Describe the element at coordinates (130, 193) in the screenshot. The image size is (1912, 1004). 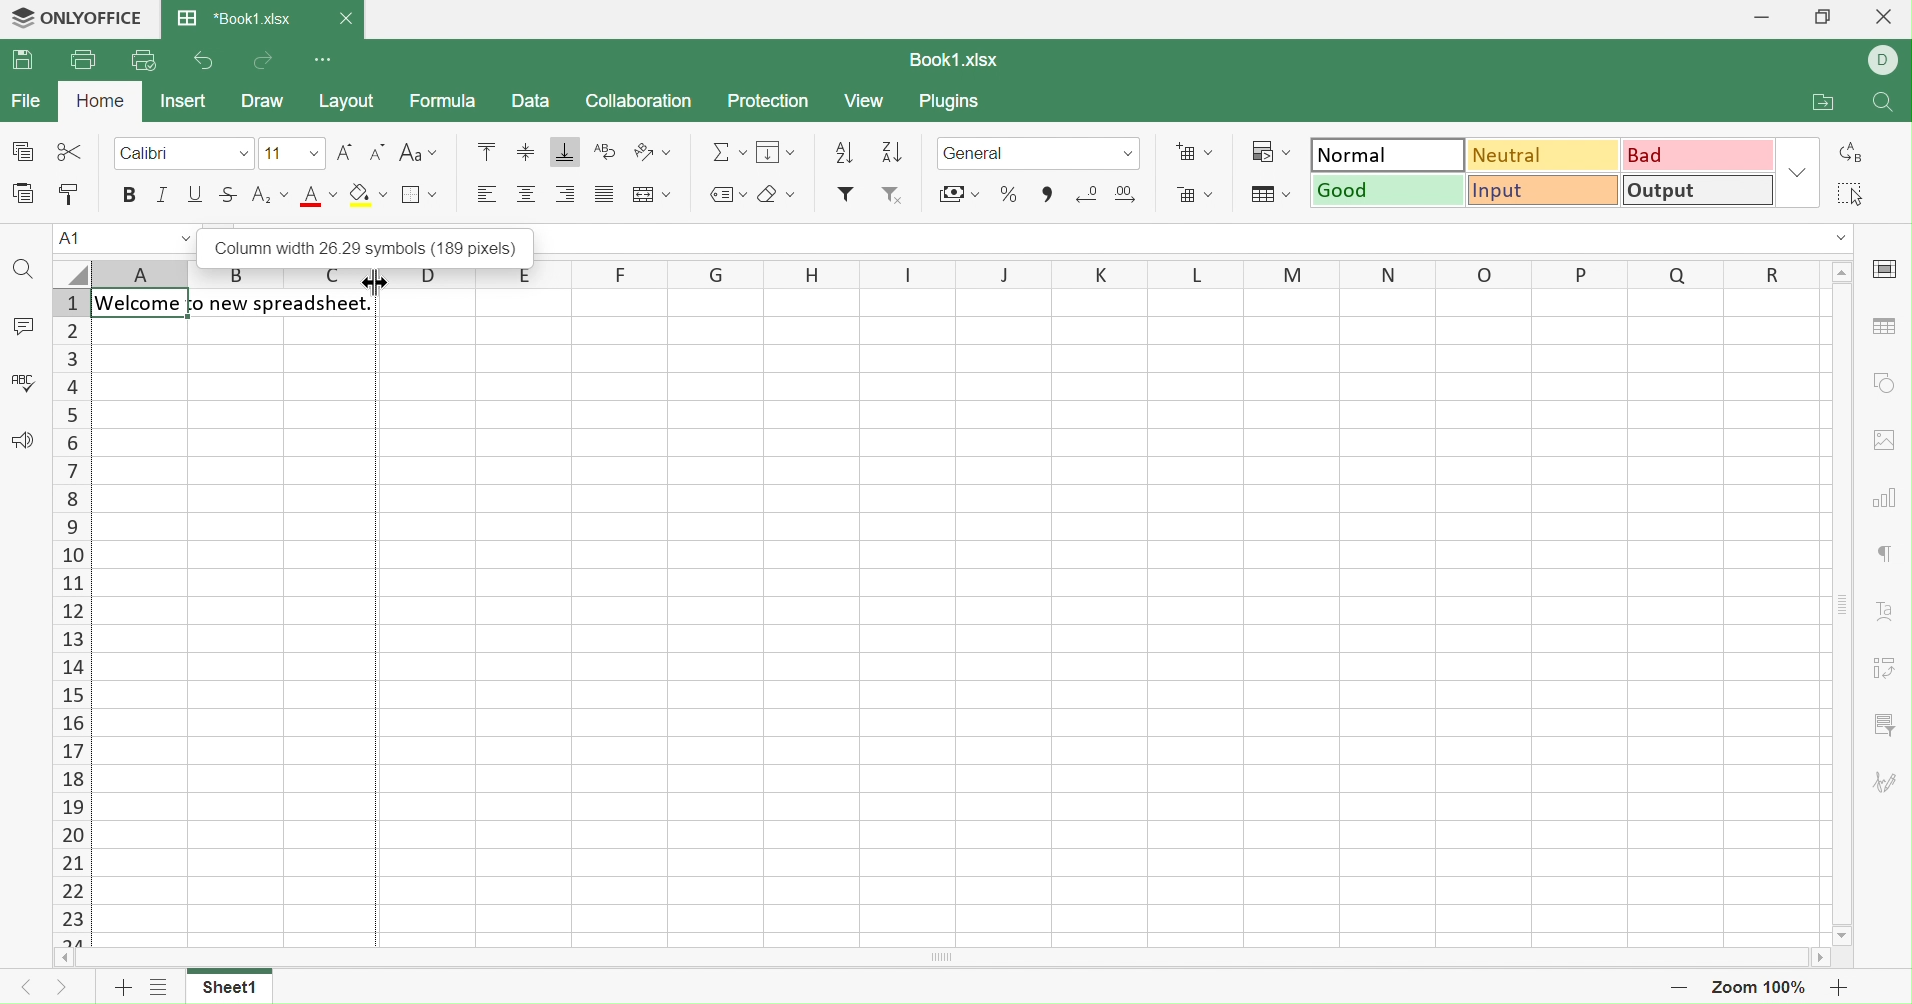
I see `Bold` at that location.